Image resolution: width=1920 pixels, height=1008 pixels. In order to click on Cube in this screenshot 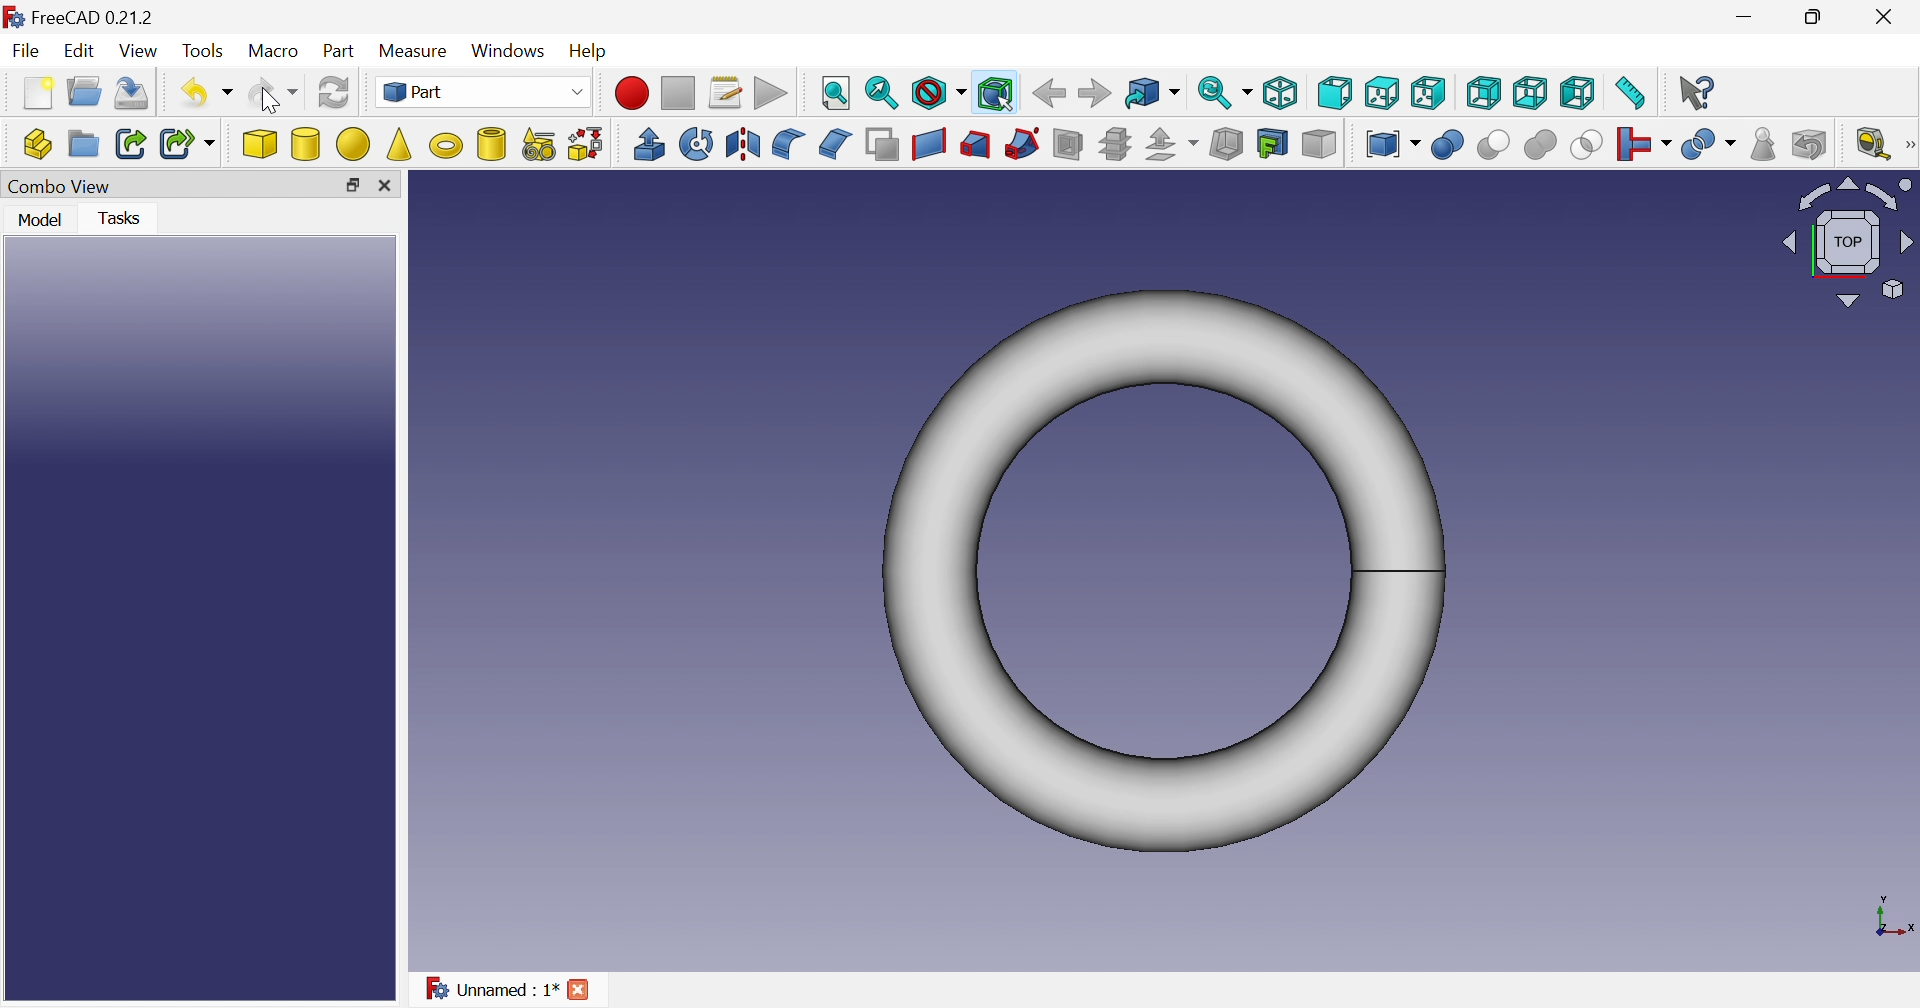, I will do `click(257, 145)`.